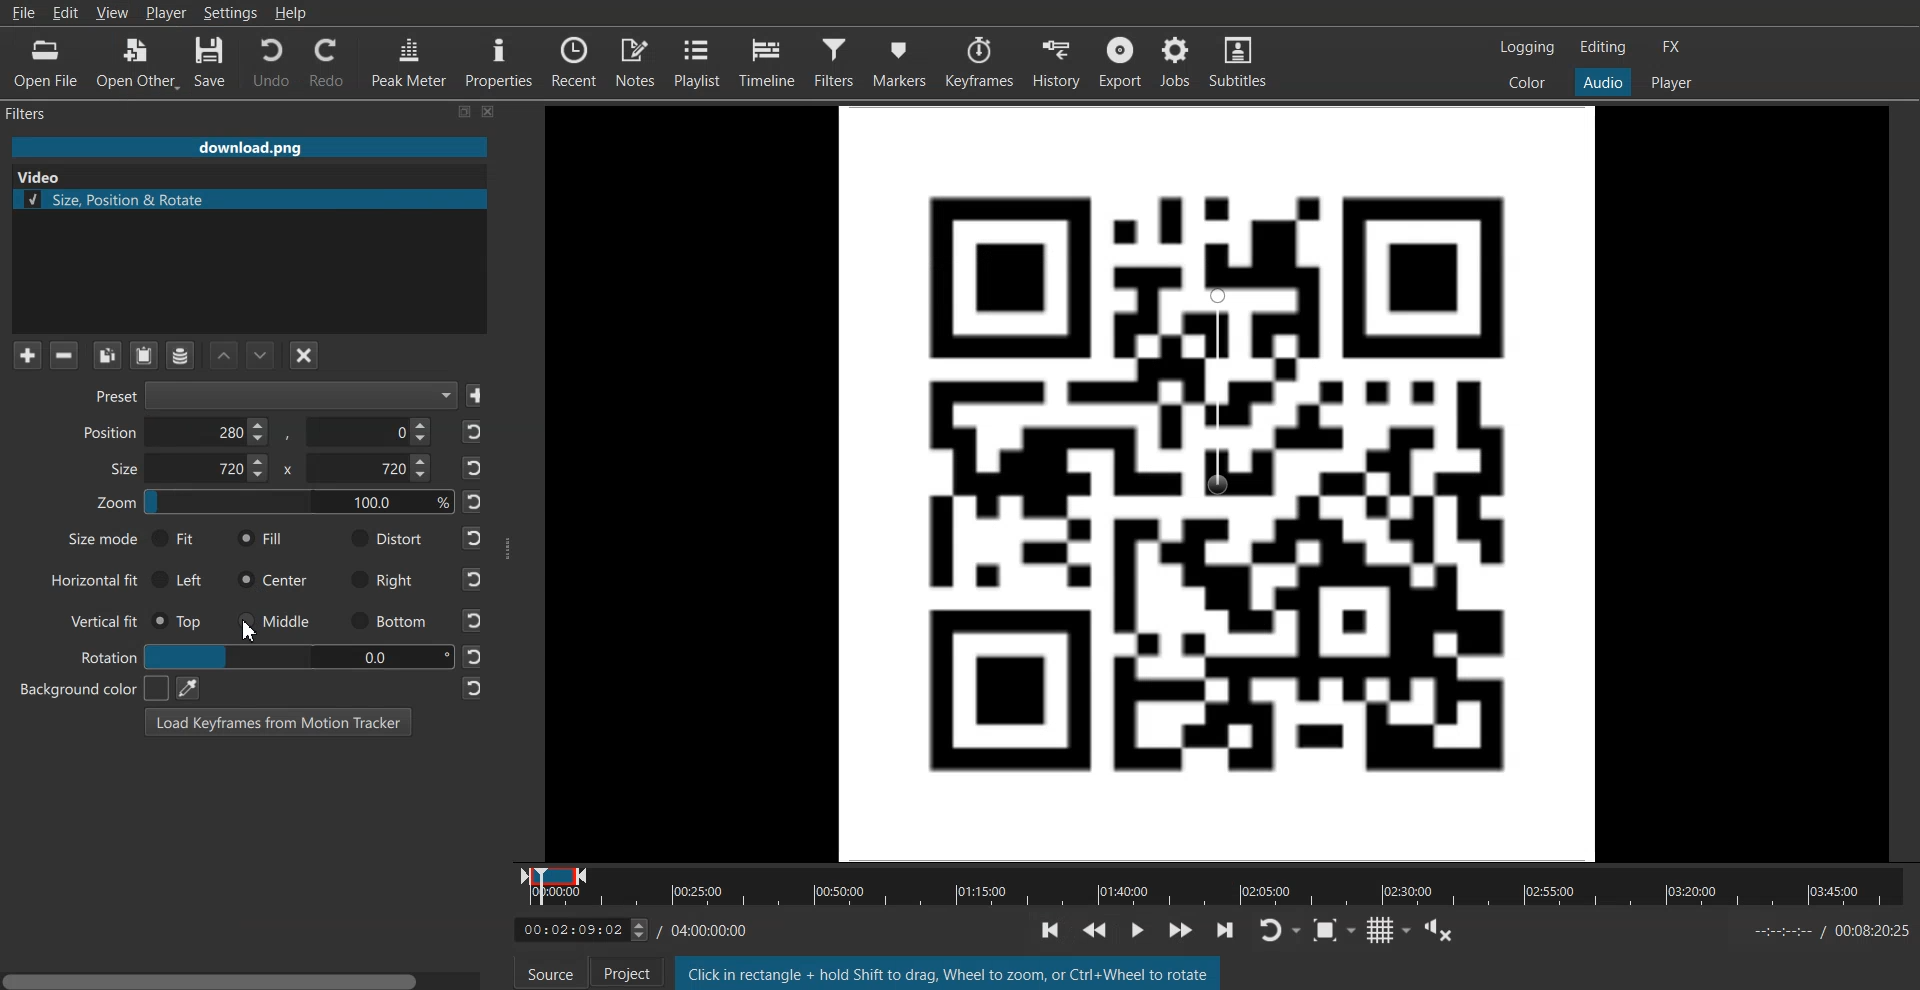  I want to click on Center, so click(272, 580).